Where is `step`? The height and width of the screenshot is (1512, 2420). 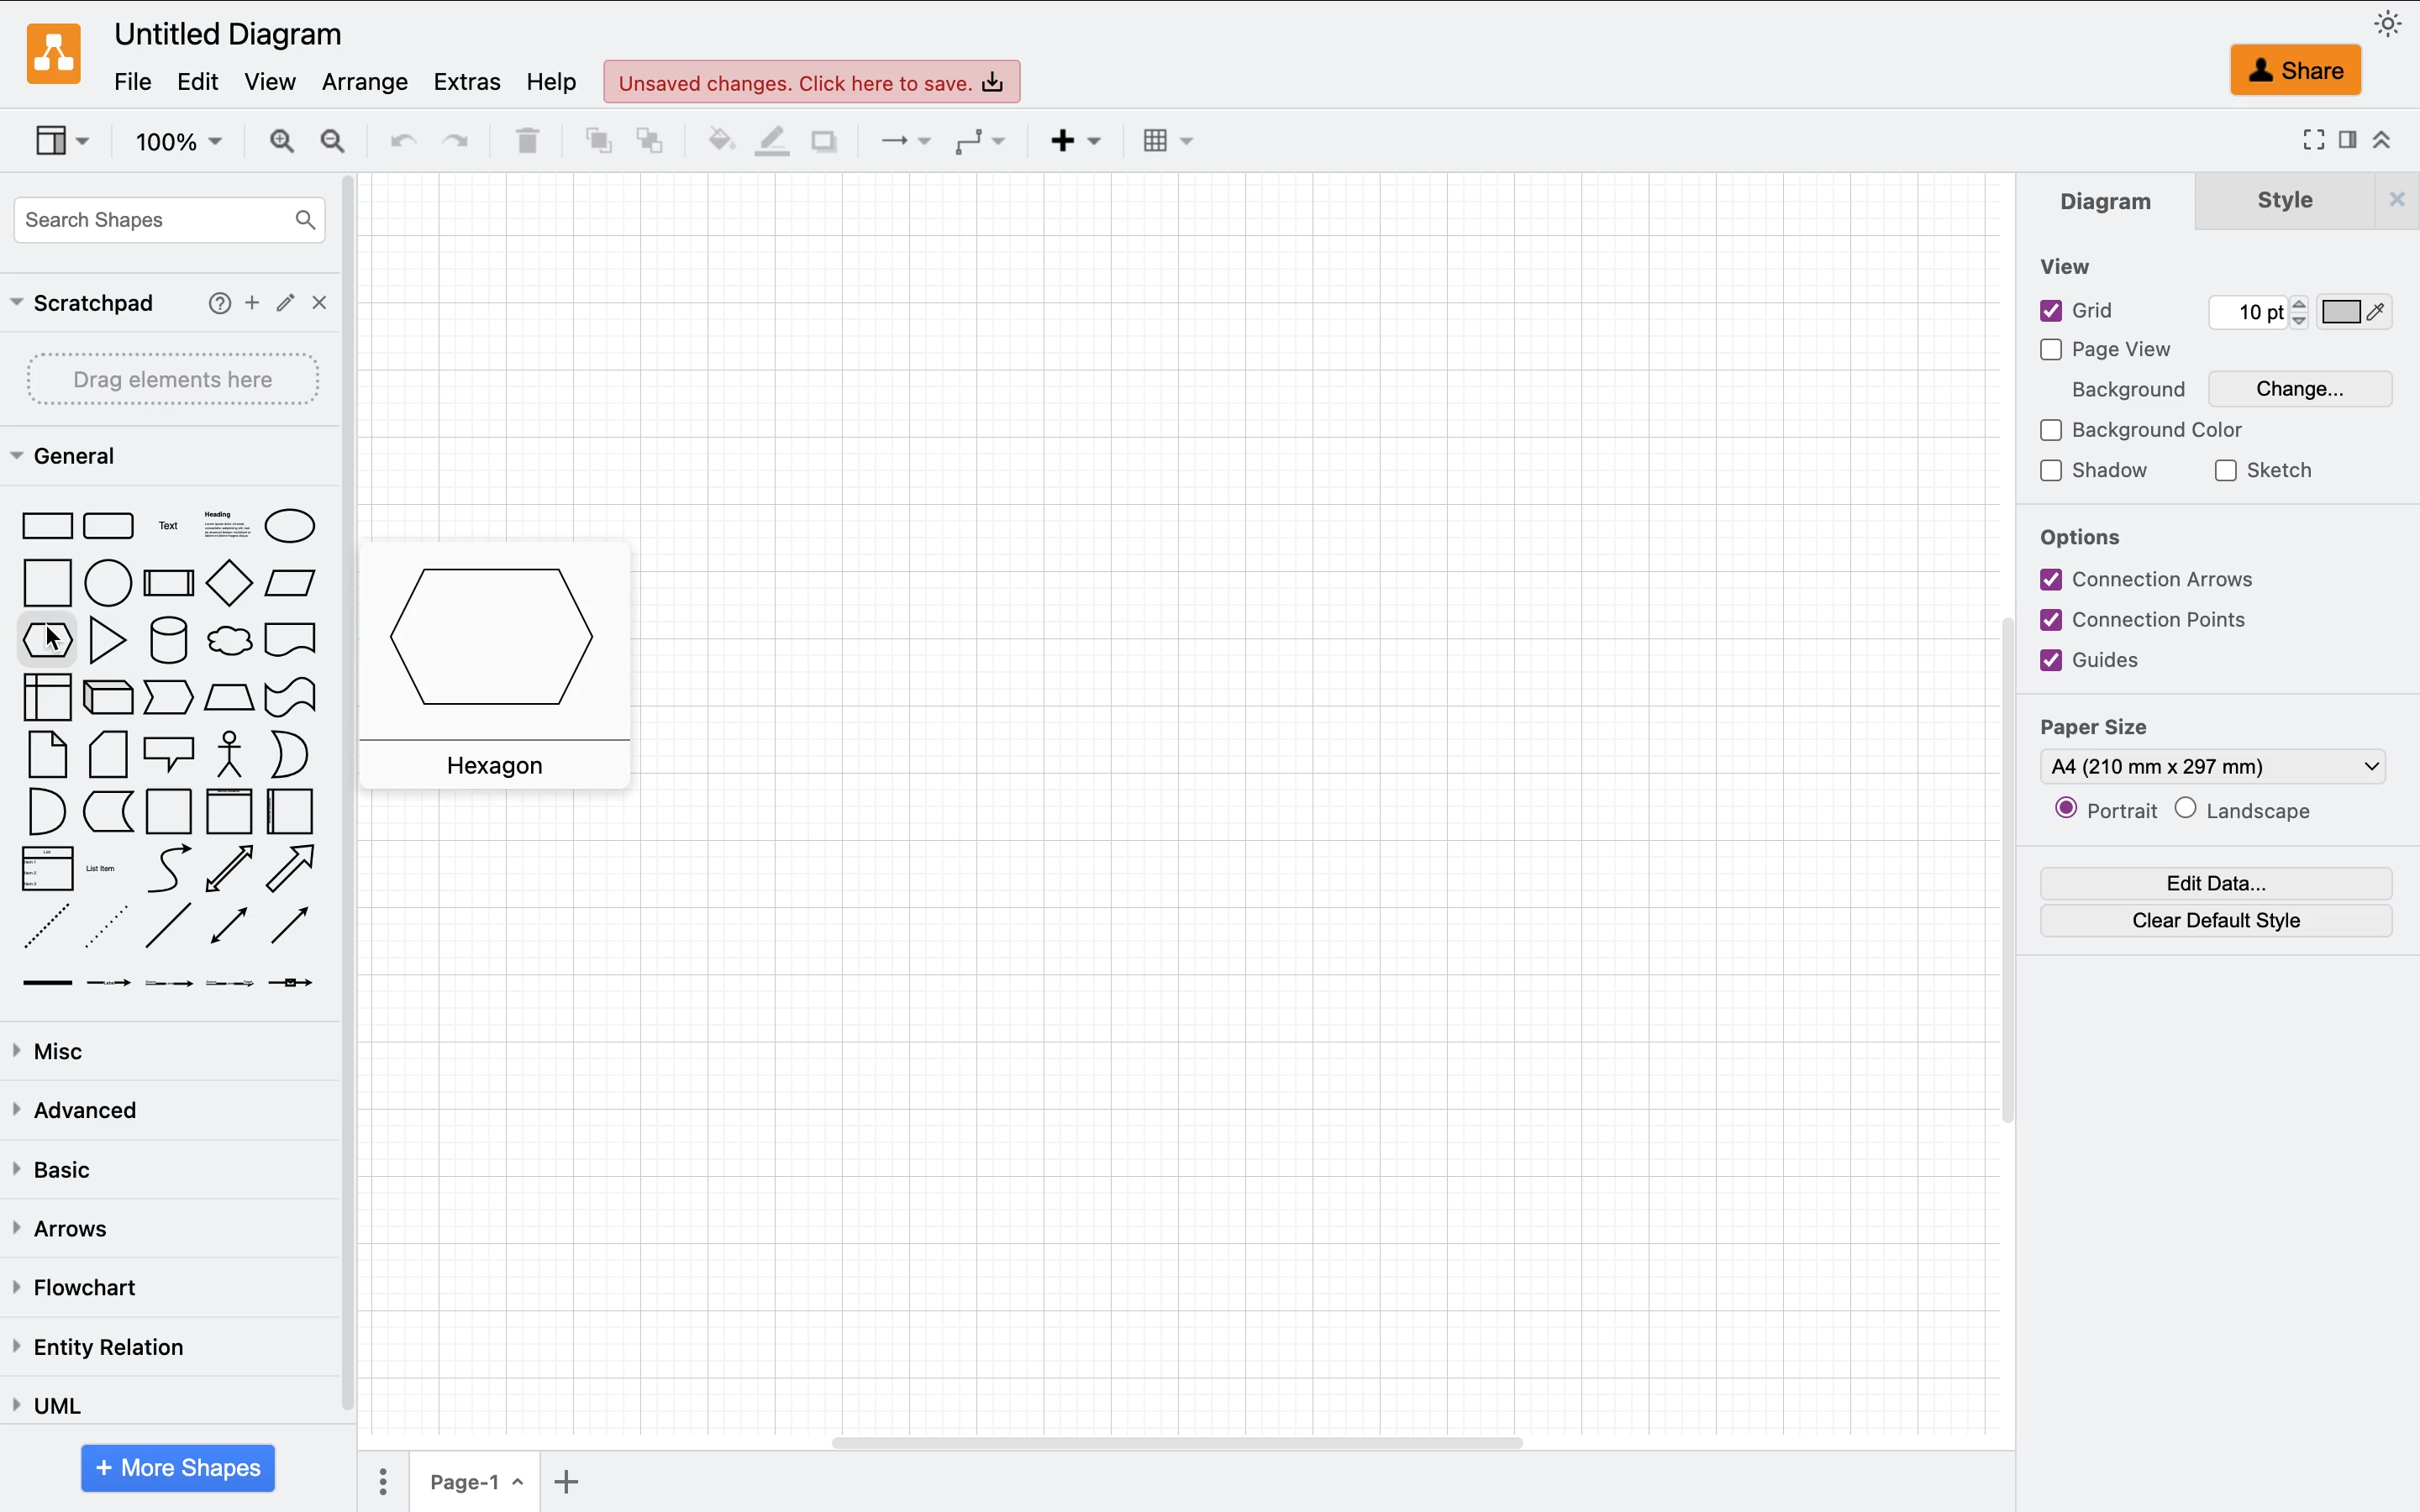 step is located at coordinates (163, 699).